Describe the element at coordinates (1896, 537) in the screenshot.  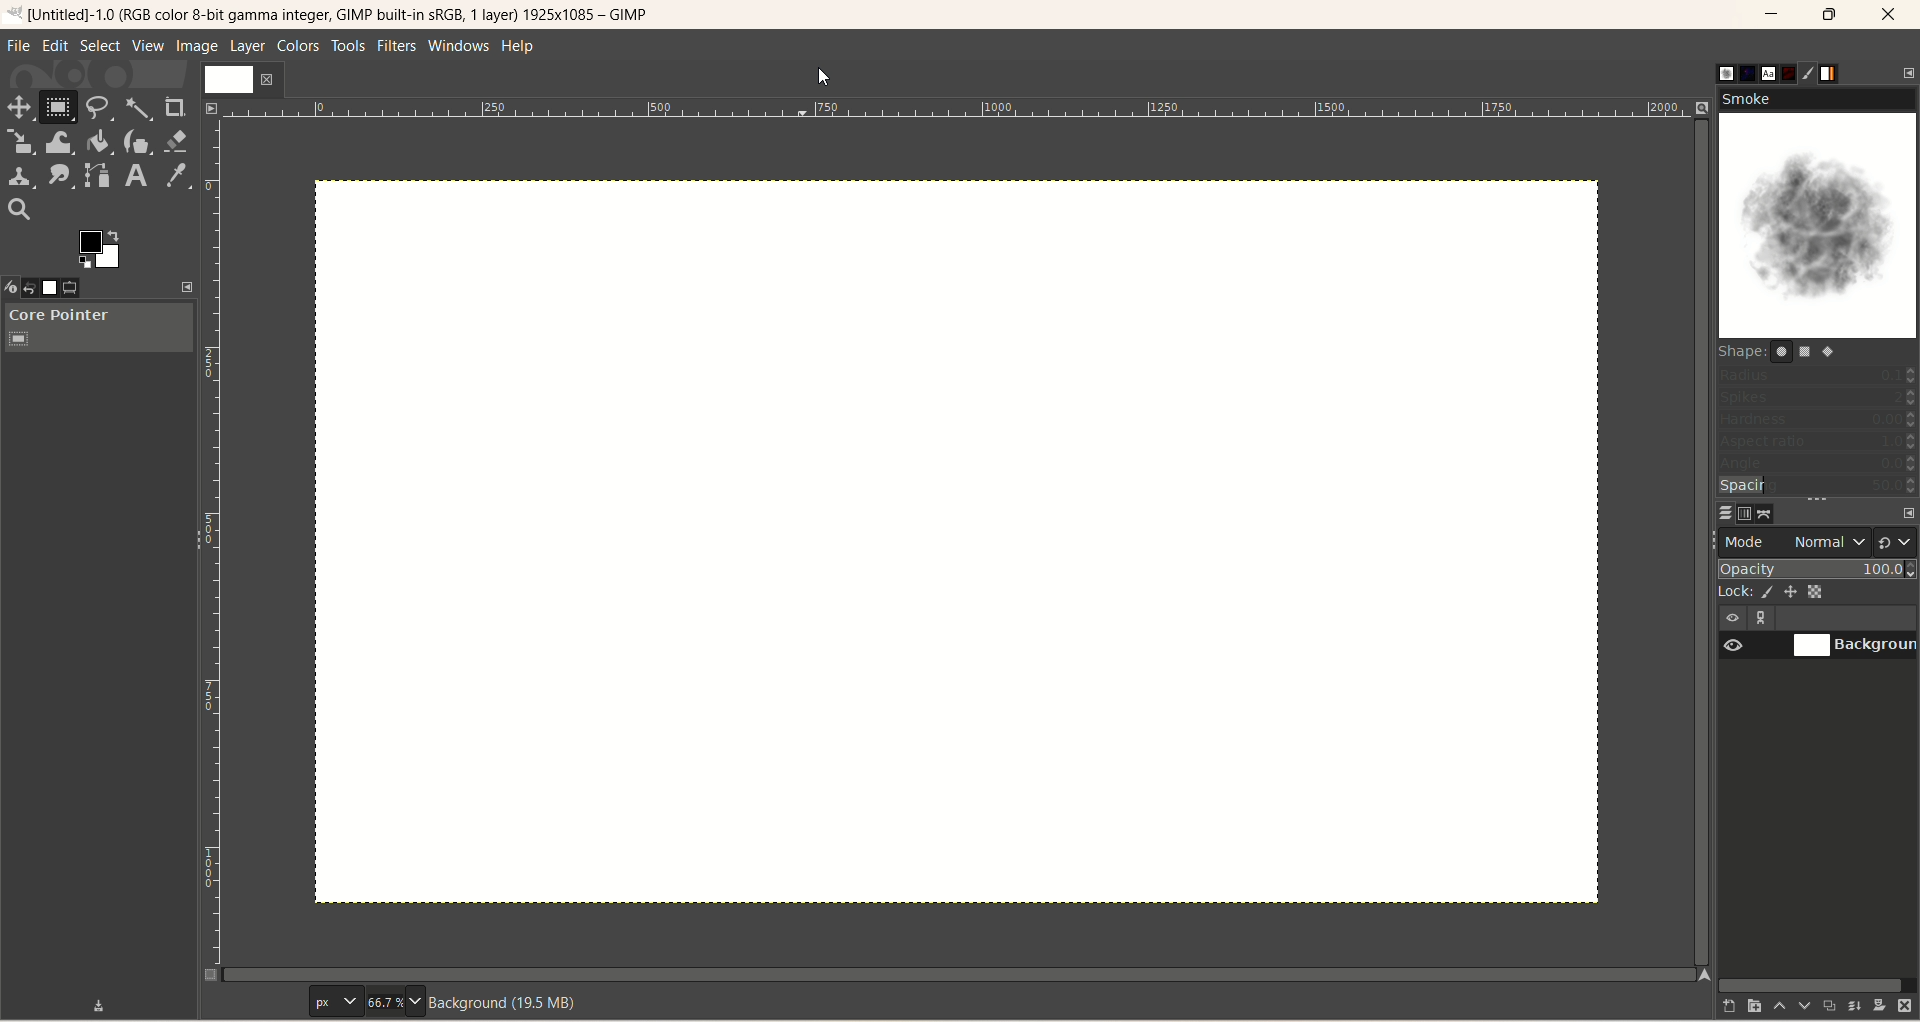
I see `switch mode group` at that location.